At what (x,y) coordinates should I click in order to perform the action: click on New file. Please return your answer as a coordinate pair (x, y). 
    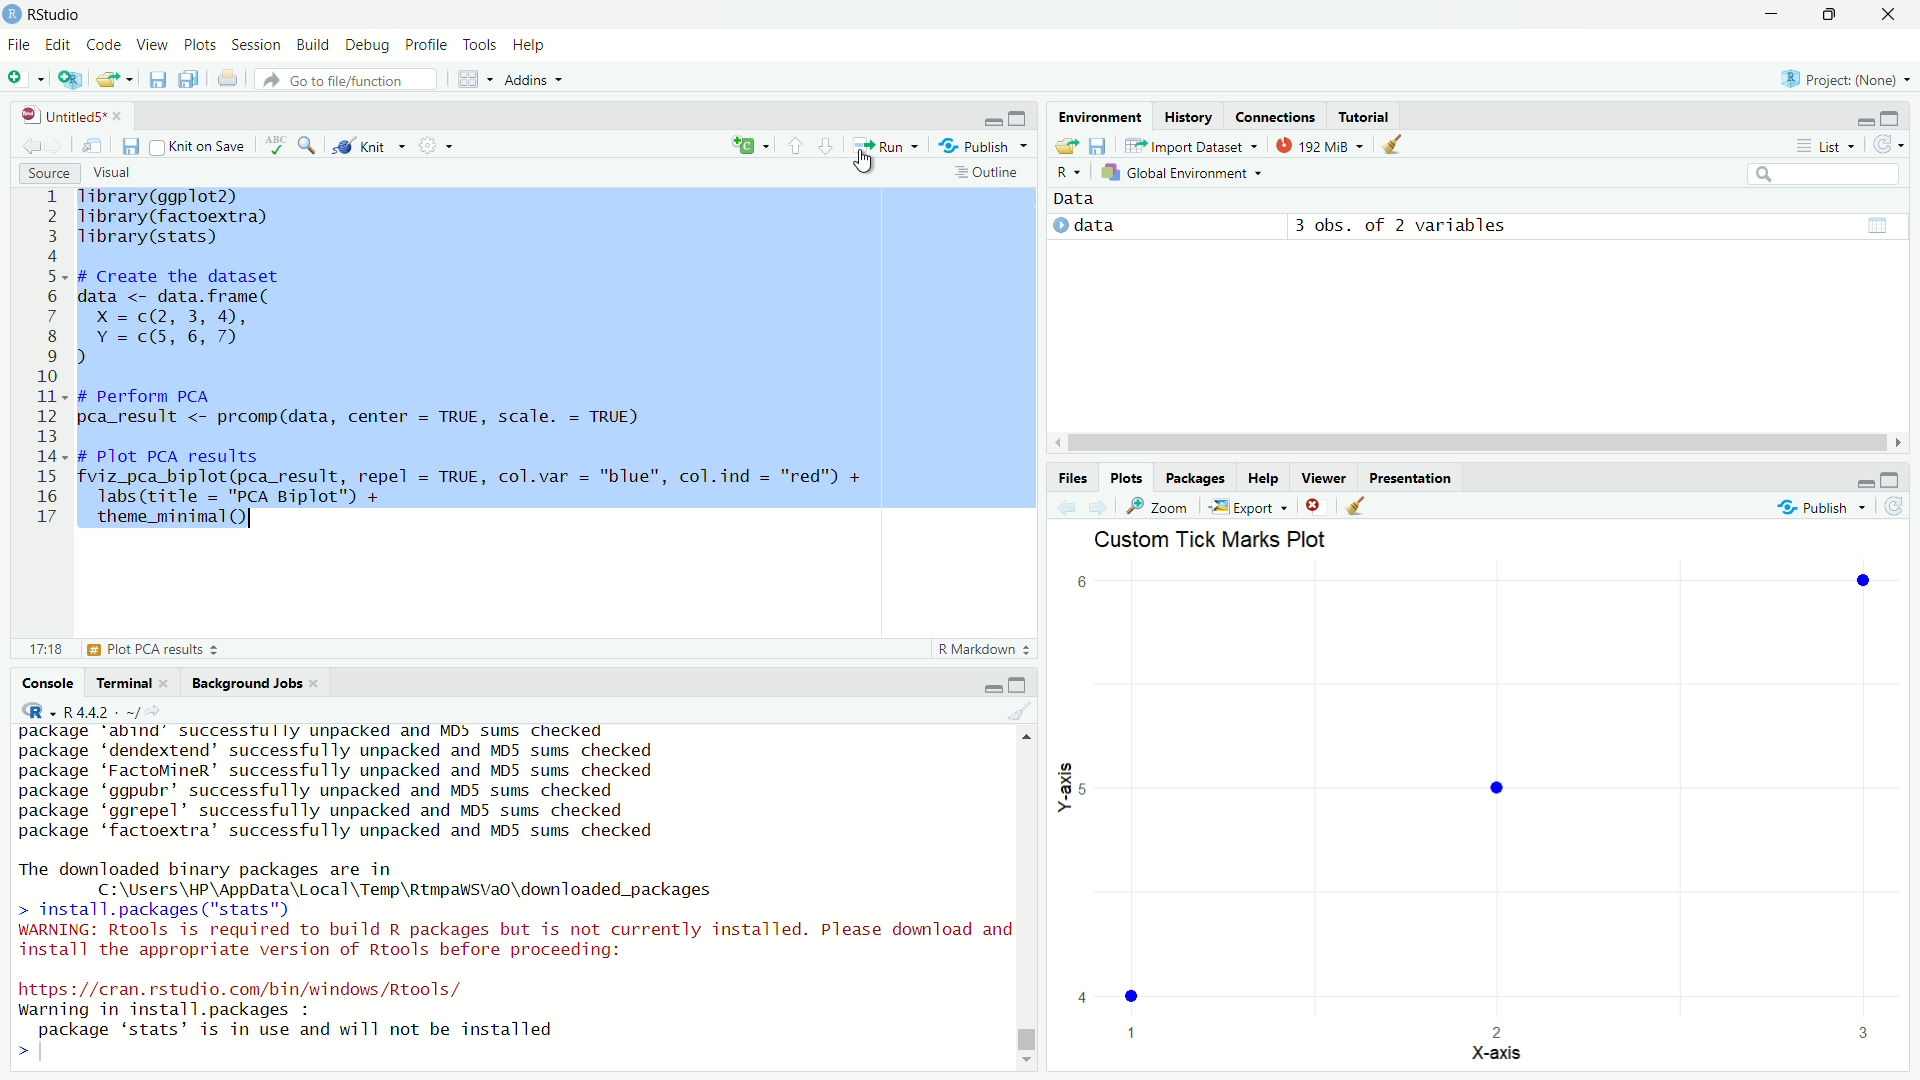
    Looking at the image, I should click on (24, 77).